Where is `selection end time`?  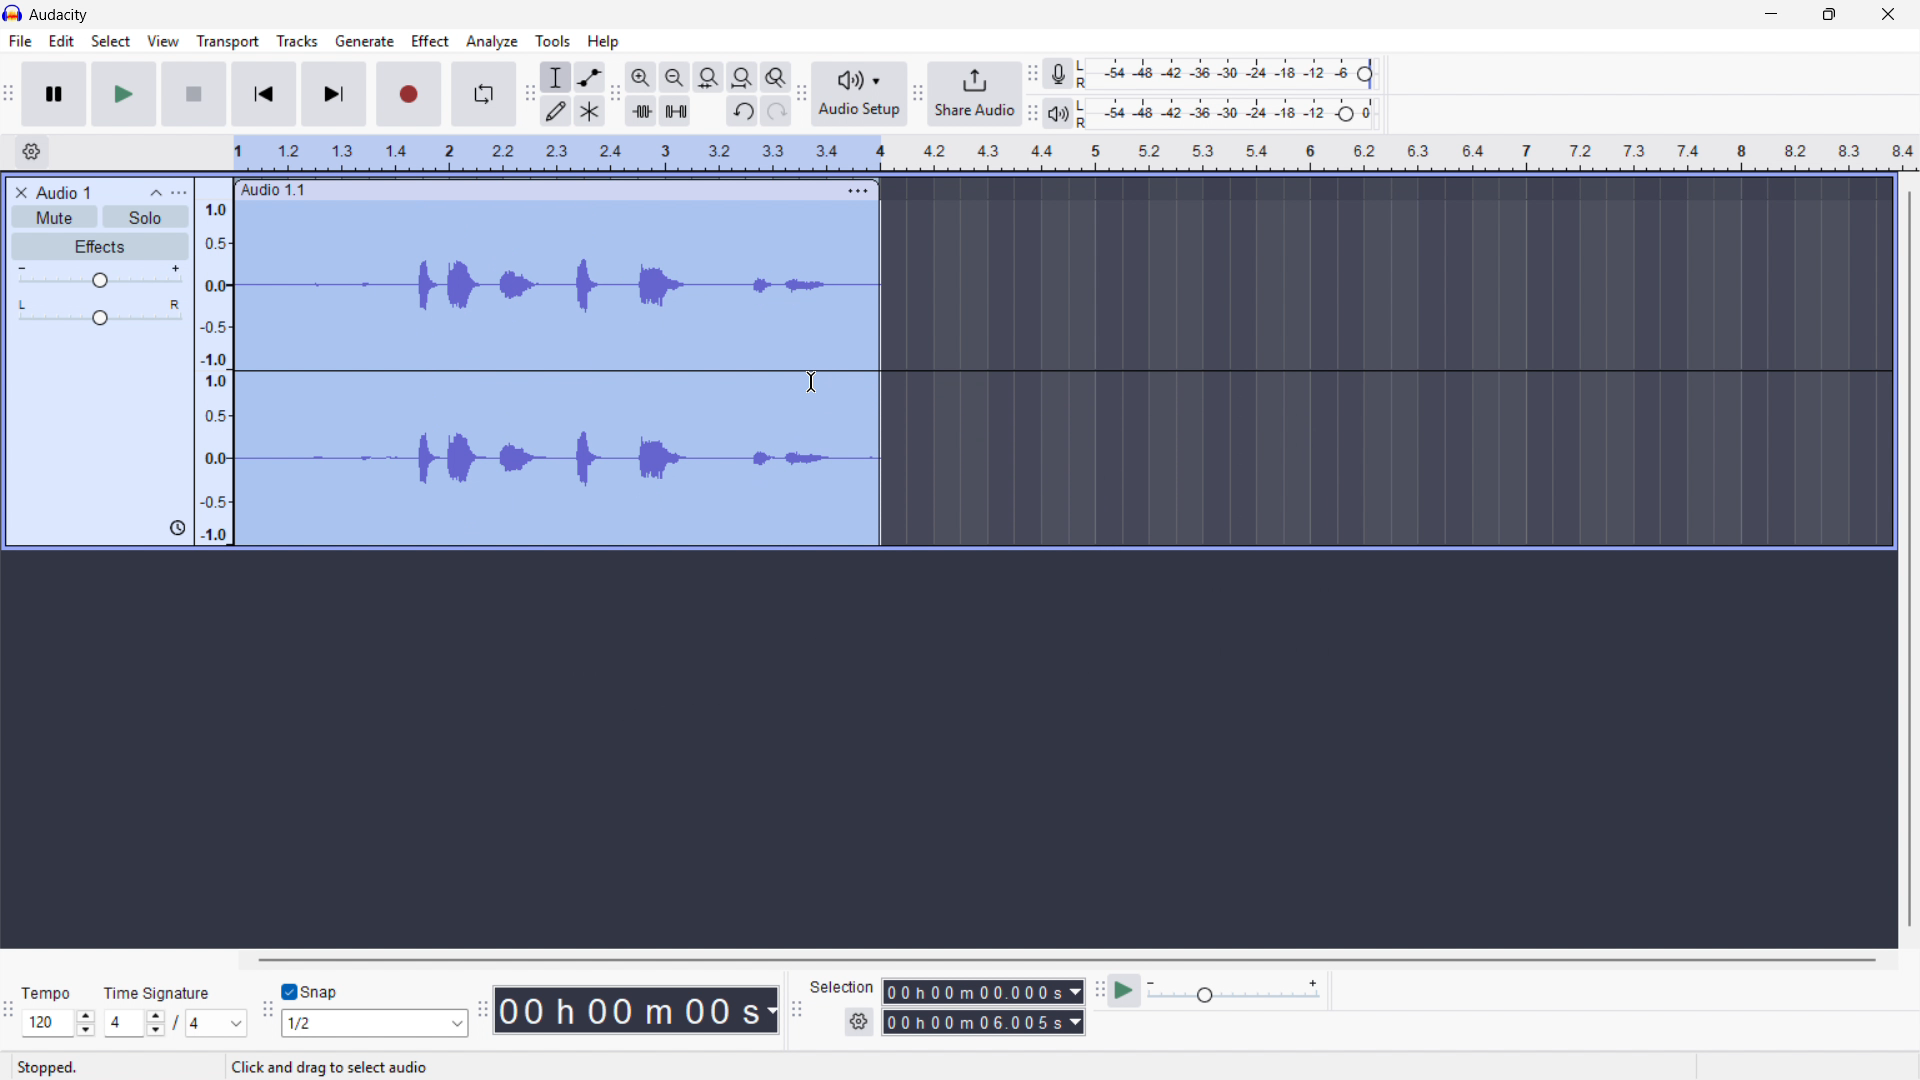
selection end time is located at coordinates (983, 1023).